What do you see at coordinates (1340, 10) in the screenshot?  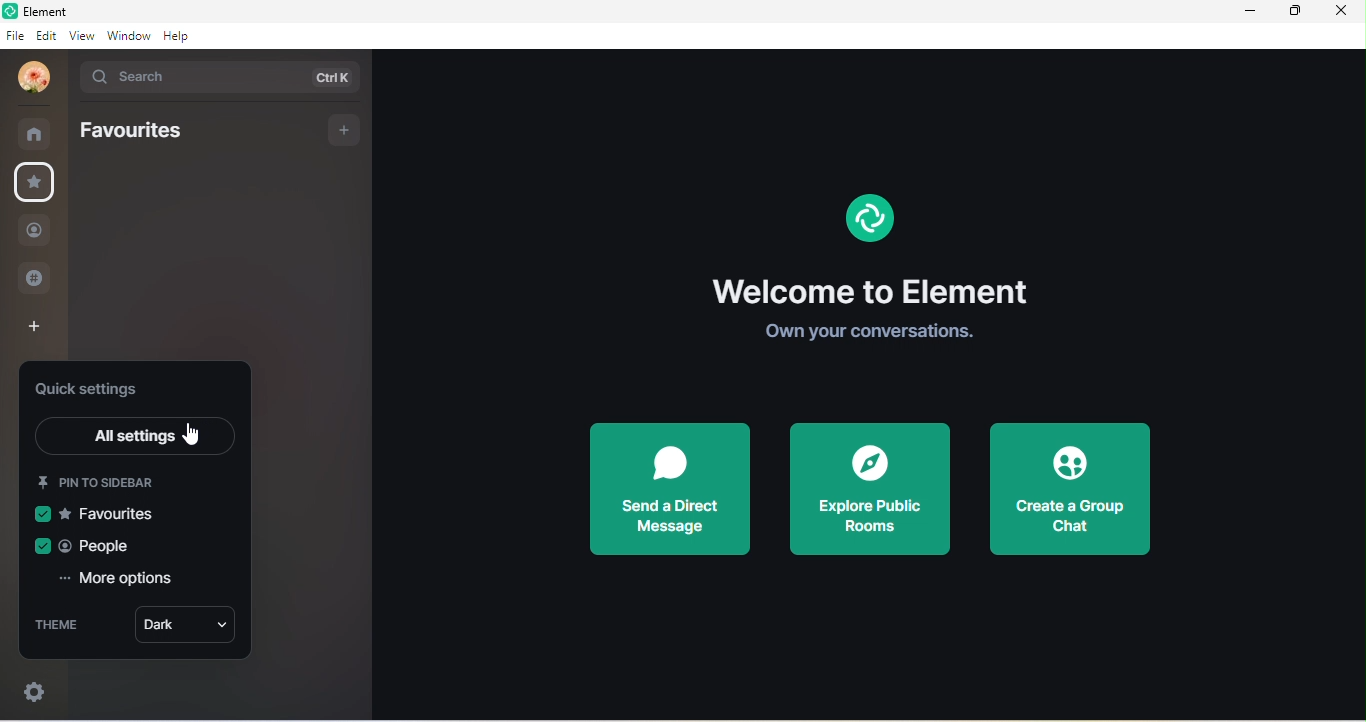 I see `close` at bounding box center [1340, 10].